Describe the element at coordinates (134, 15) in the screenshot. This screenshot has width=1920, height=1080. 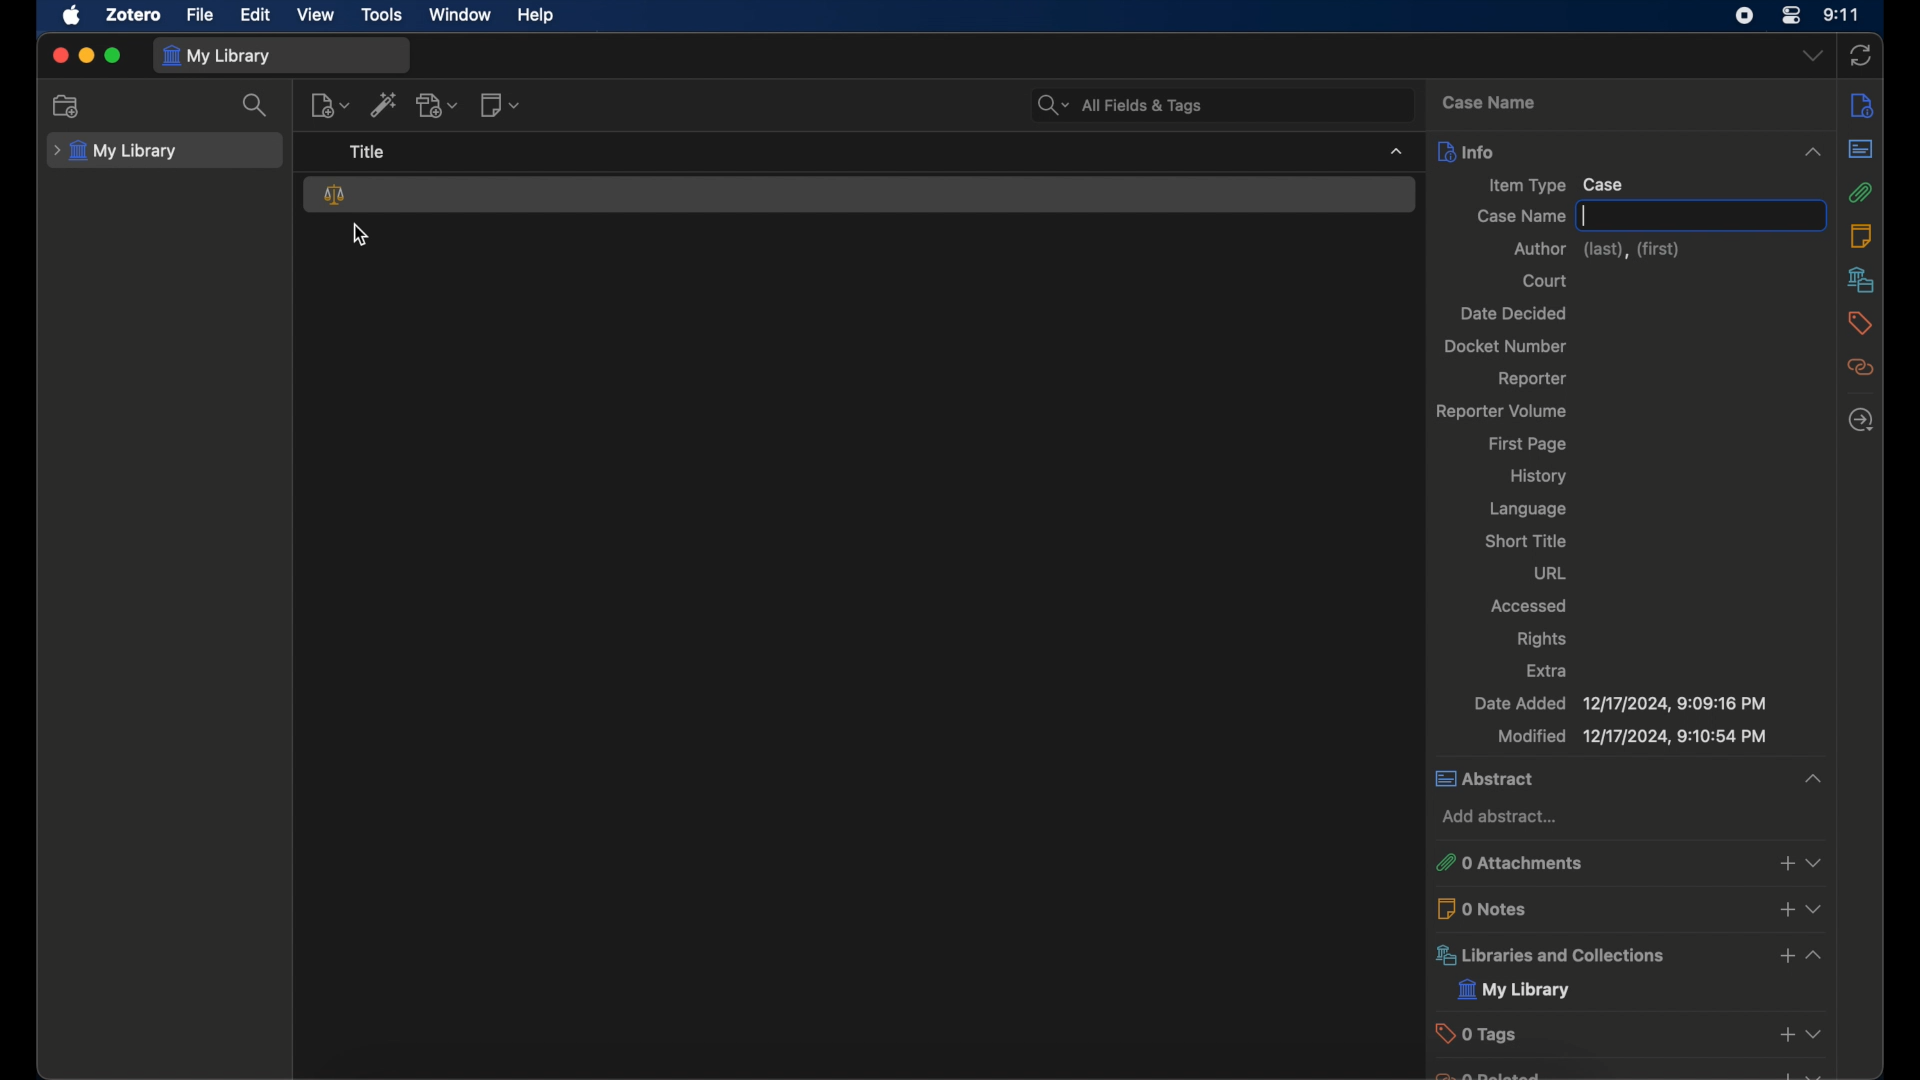
I see `zotero` at that location.